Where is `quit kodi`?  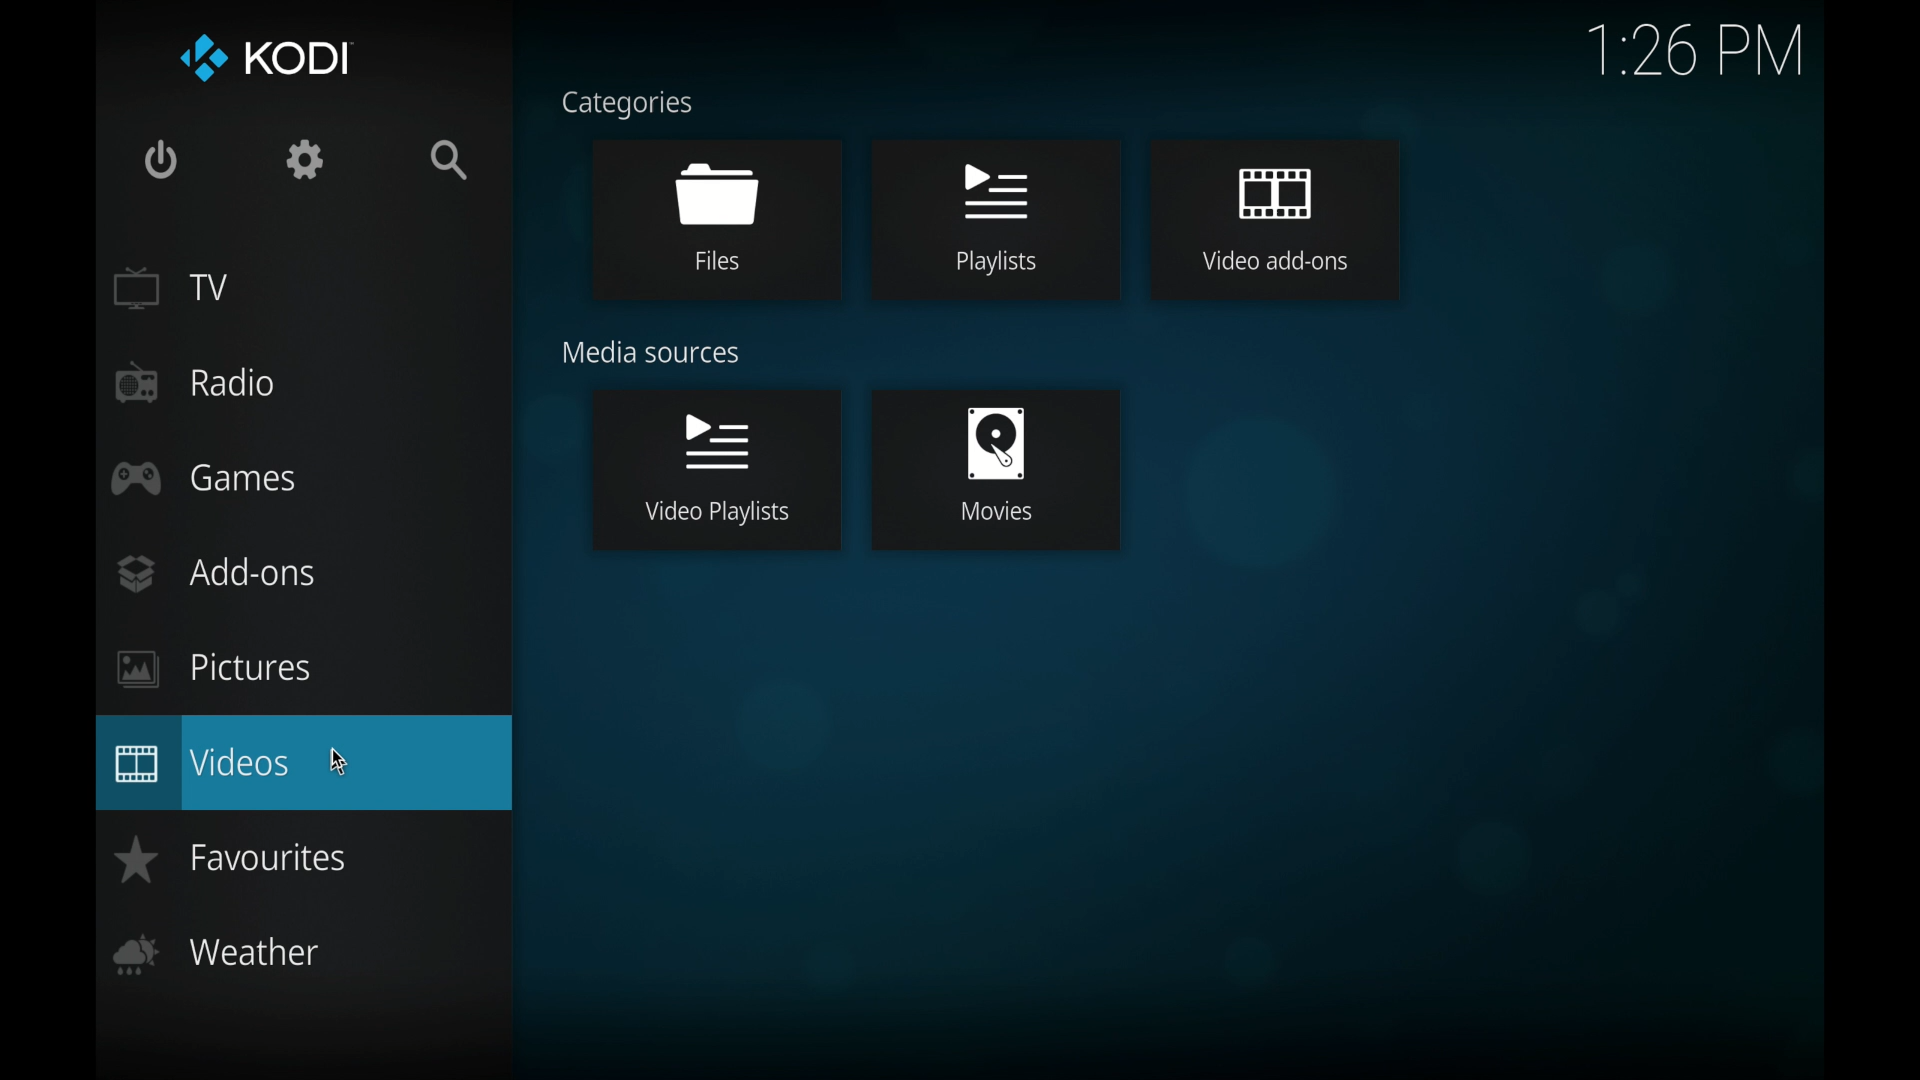 quit kodi is located at coordinates (163, 159).